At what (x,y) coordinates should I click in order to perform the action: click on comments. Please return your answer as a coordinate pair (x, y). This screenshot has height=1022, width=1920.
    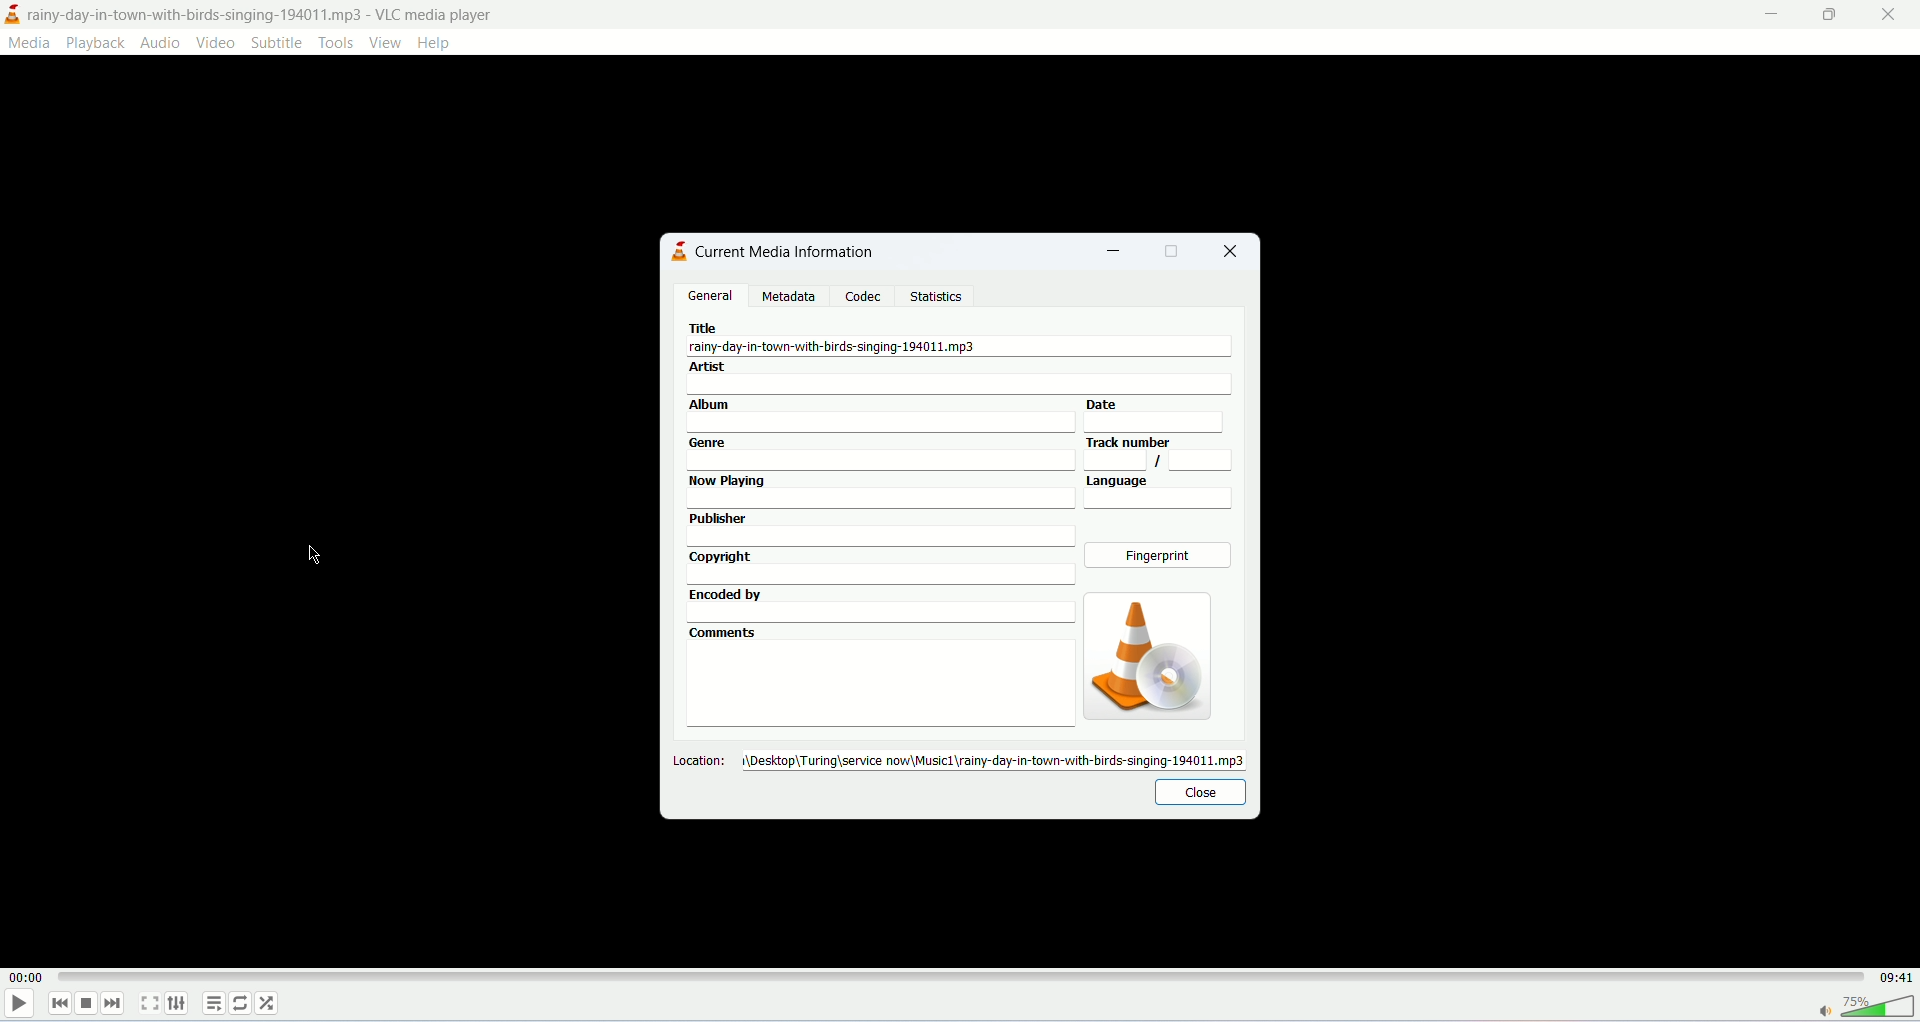
    Looking at the image, I should click on (877, 672).